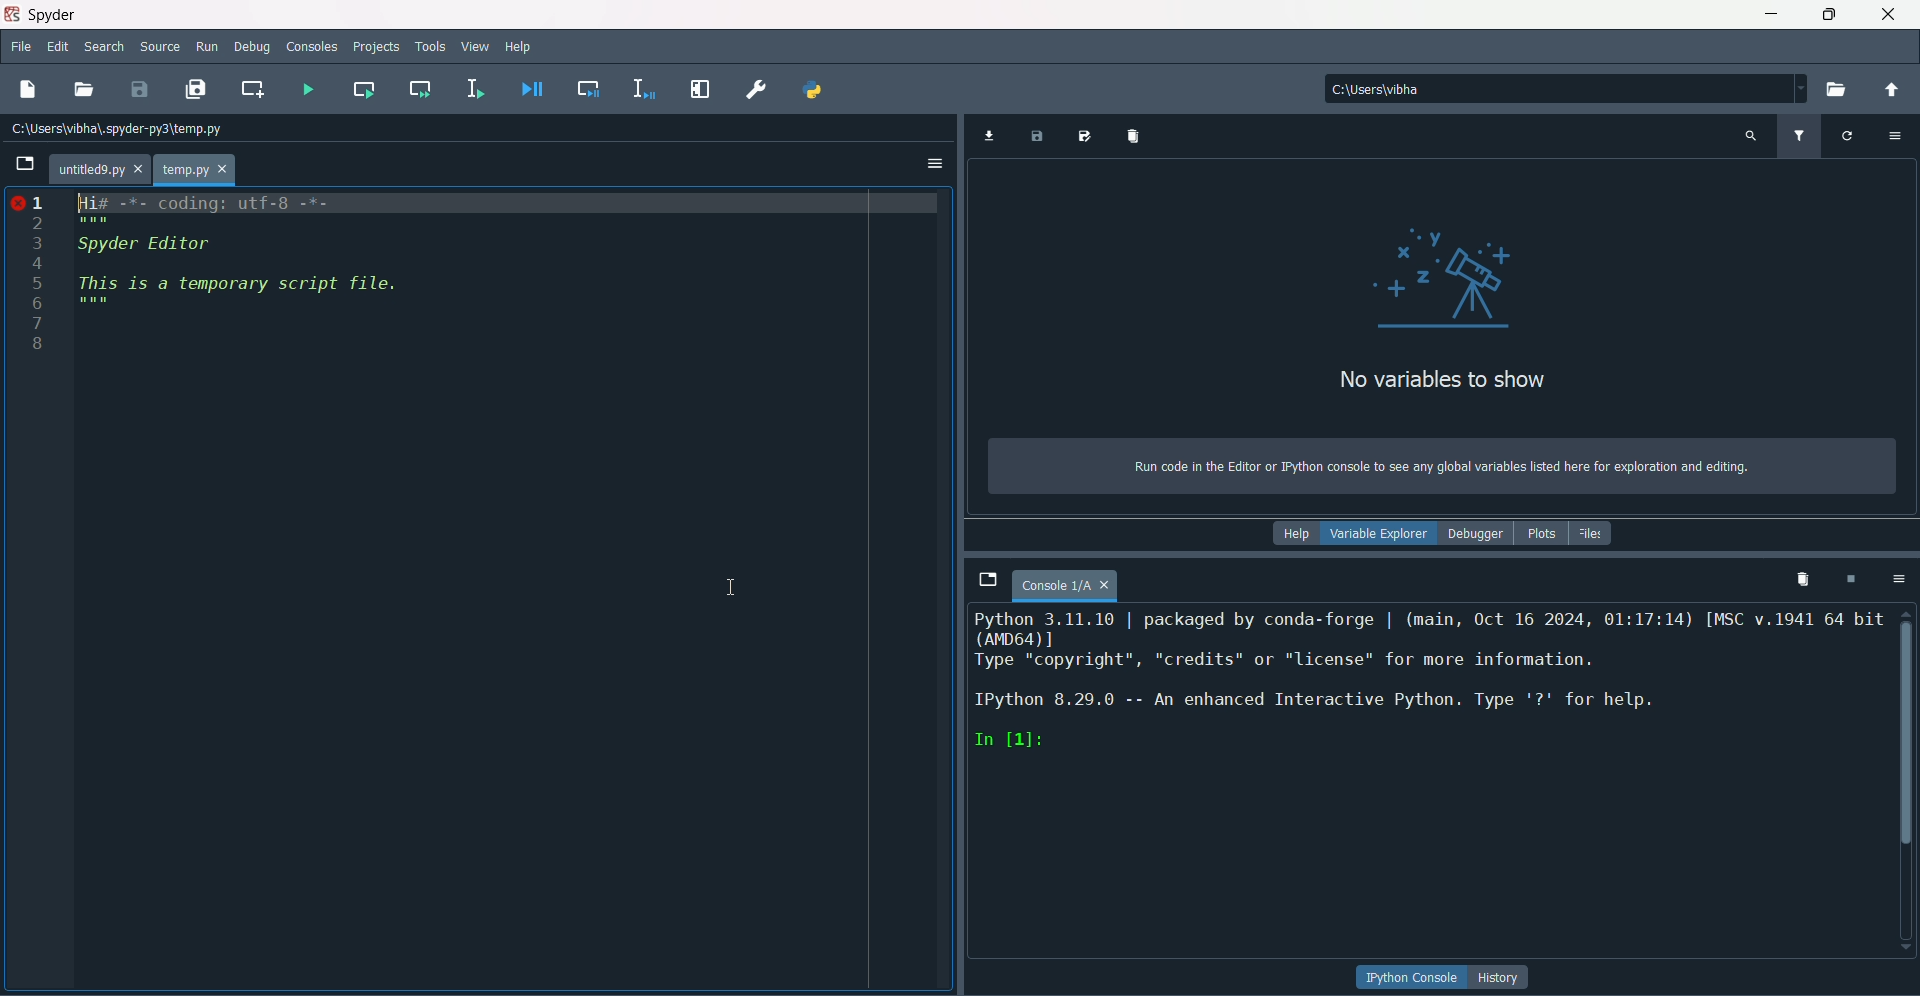 This screenshot has width=1920, height=996. Describe the element at coordinates (41, 15) in the screenshot. I see `name and logo` at that location.